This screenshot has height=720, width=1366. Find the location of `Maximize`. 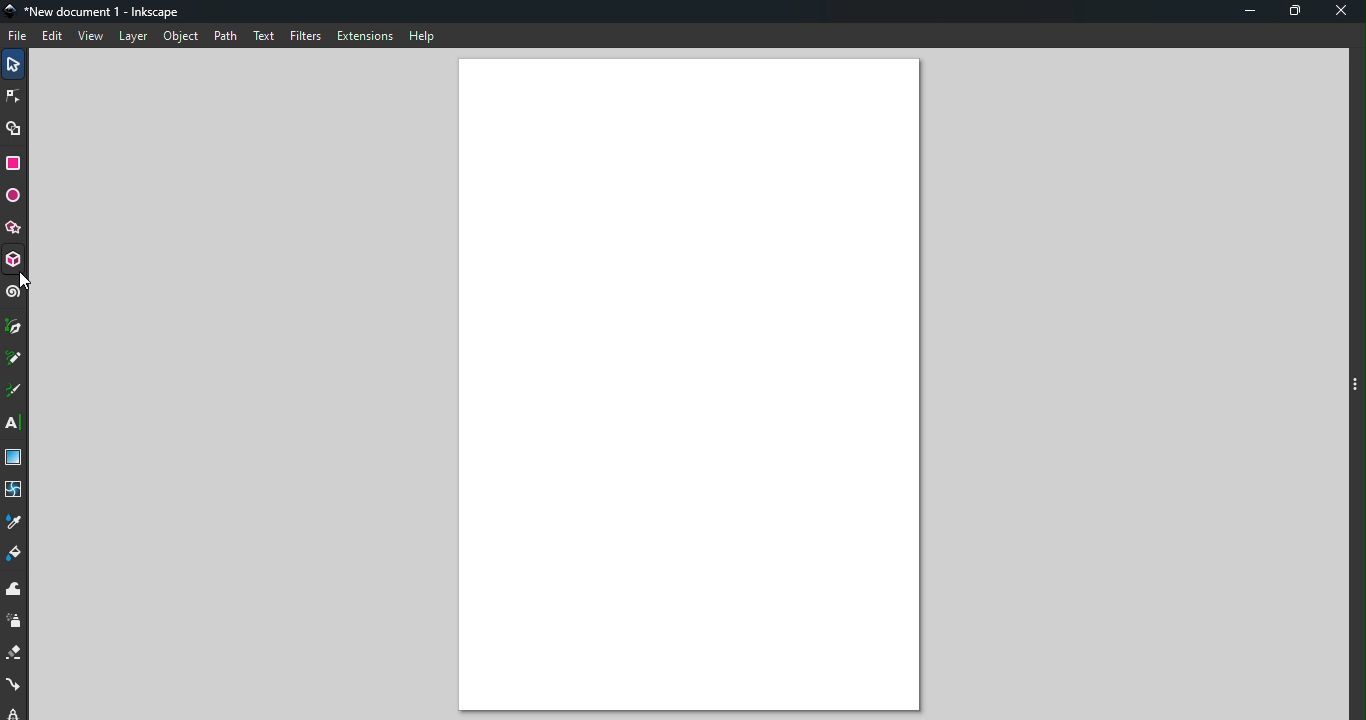

Maximize is located at coordinates (1295, 14).